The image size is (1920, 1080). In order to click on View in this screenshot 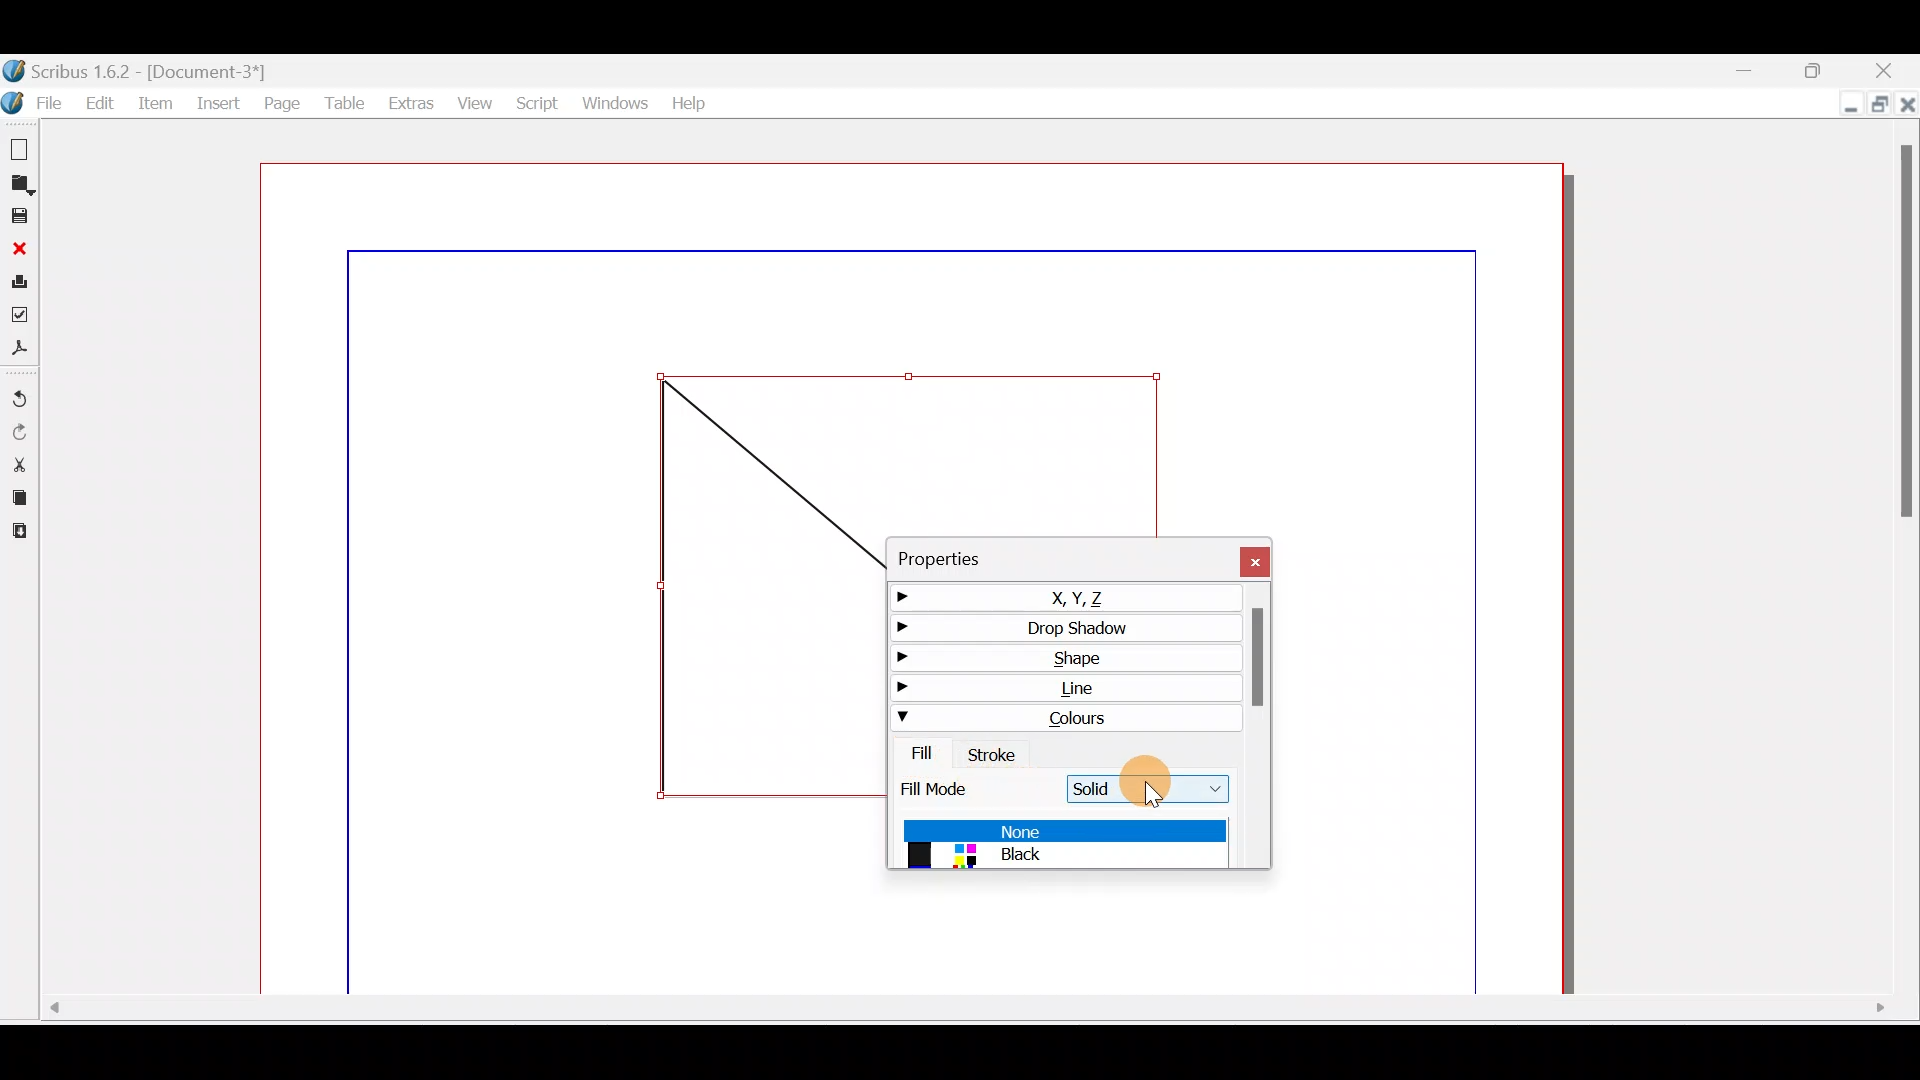, I will do `click(472, 99)`.